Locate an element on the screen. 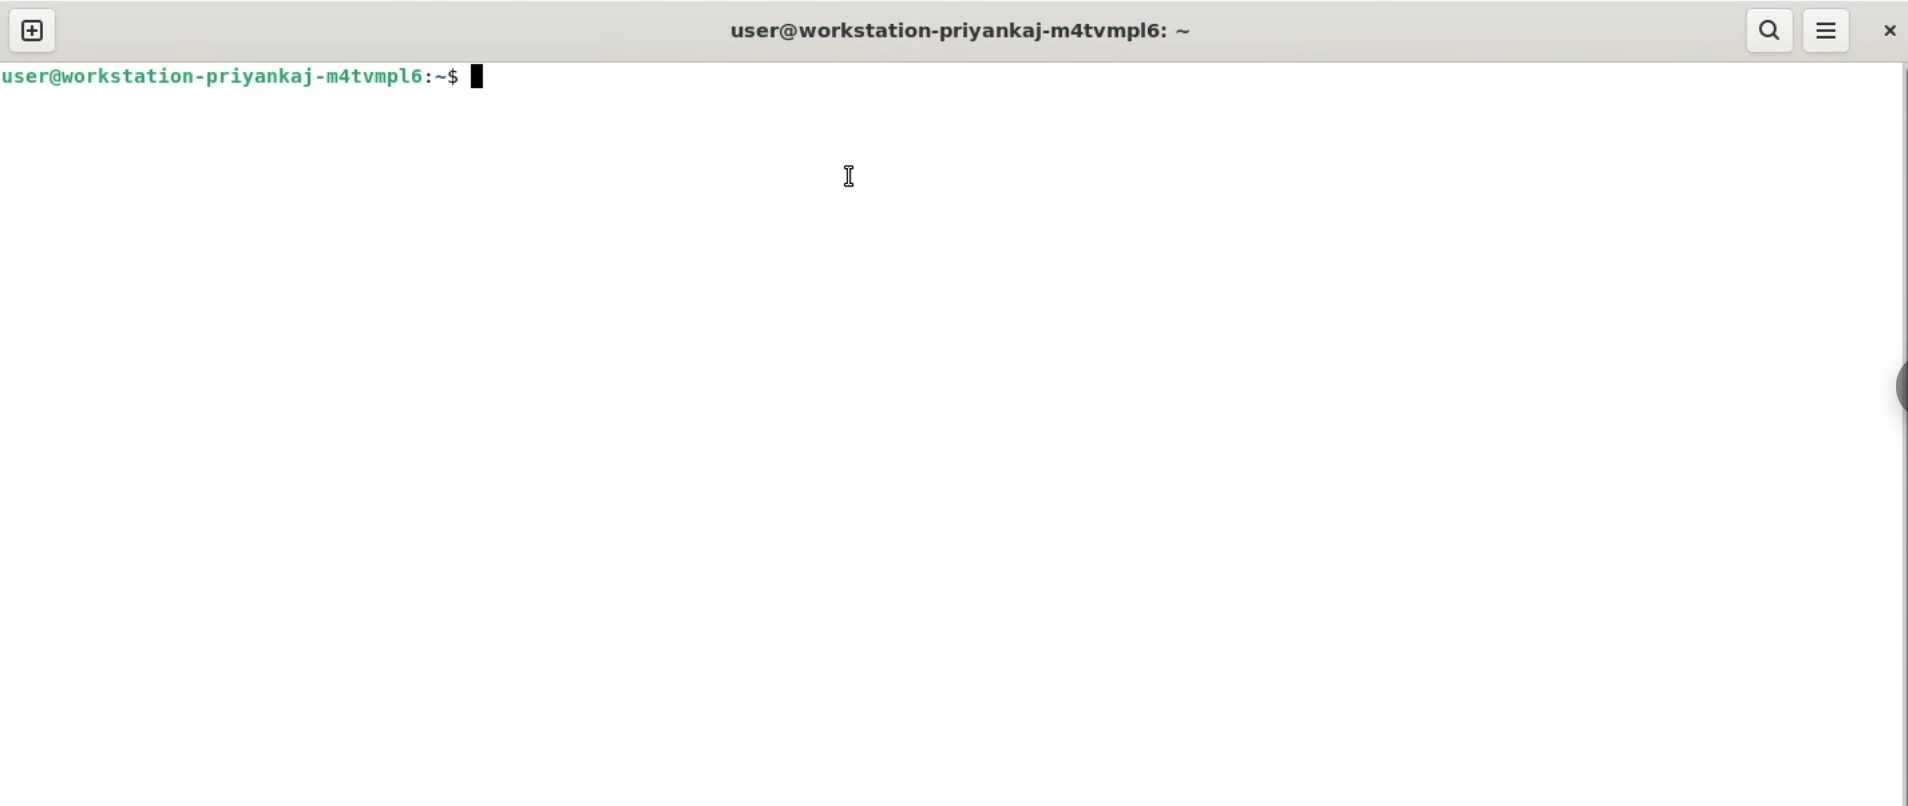 This screenshot has height=806, width=1908. sidebar is located at coordinates (1900, 386).